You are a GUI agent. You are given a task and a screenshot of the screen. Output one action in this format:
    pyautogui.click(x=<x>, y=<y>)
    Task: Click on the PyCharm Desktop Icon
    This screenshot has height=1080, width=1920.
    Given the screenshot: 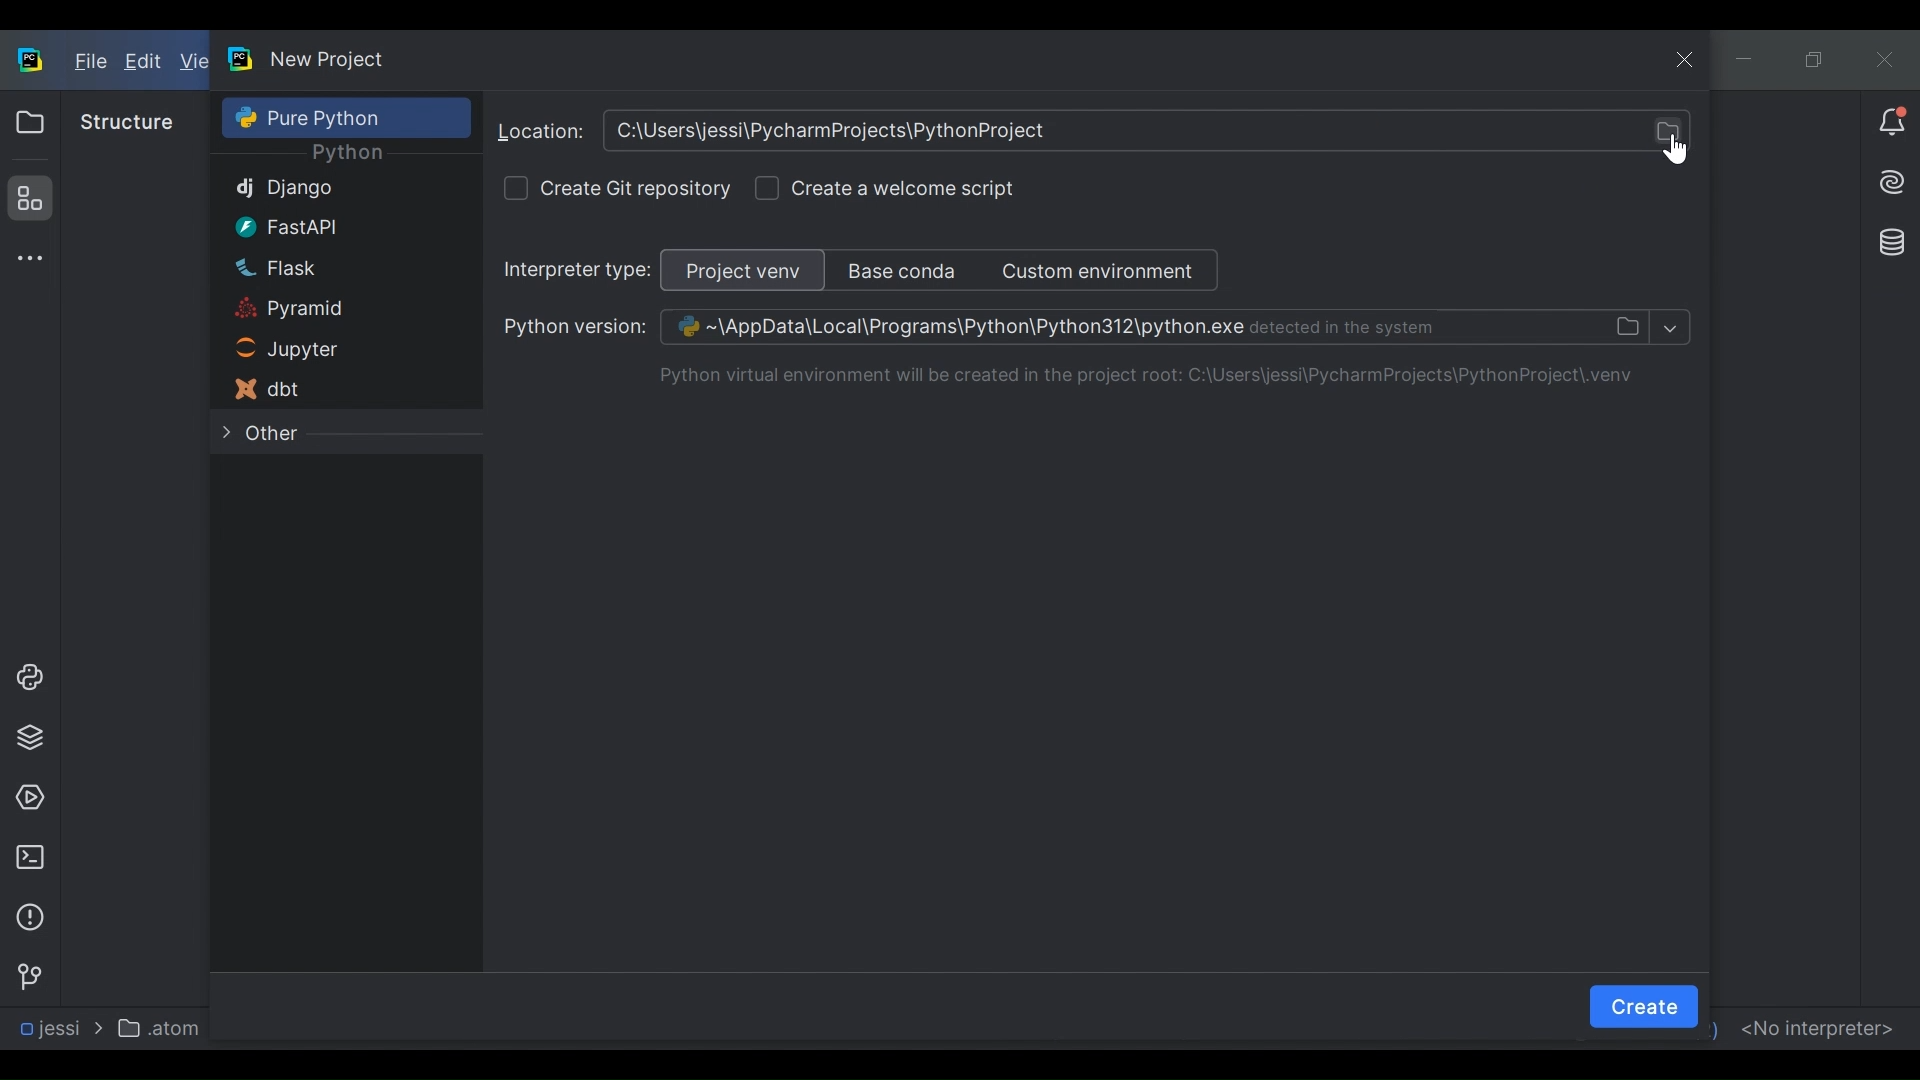 What is the action you would take?
    pyautogui.click(x=32, y=62)
    